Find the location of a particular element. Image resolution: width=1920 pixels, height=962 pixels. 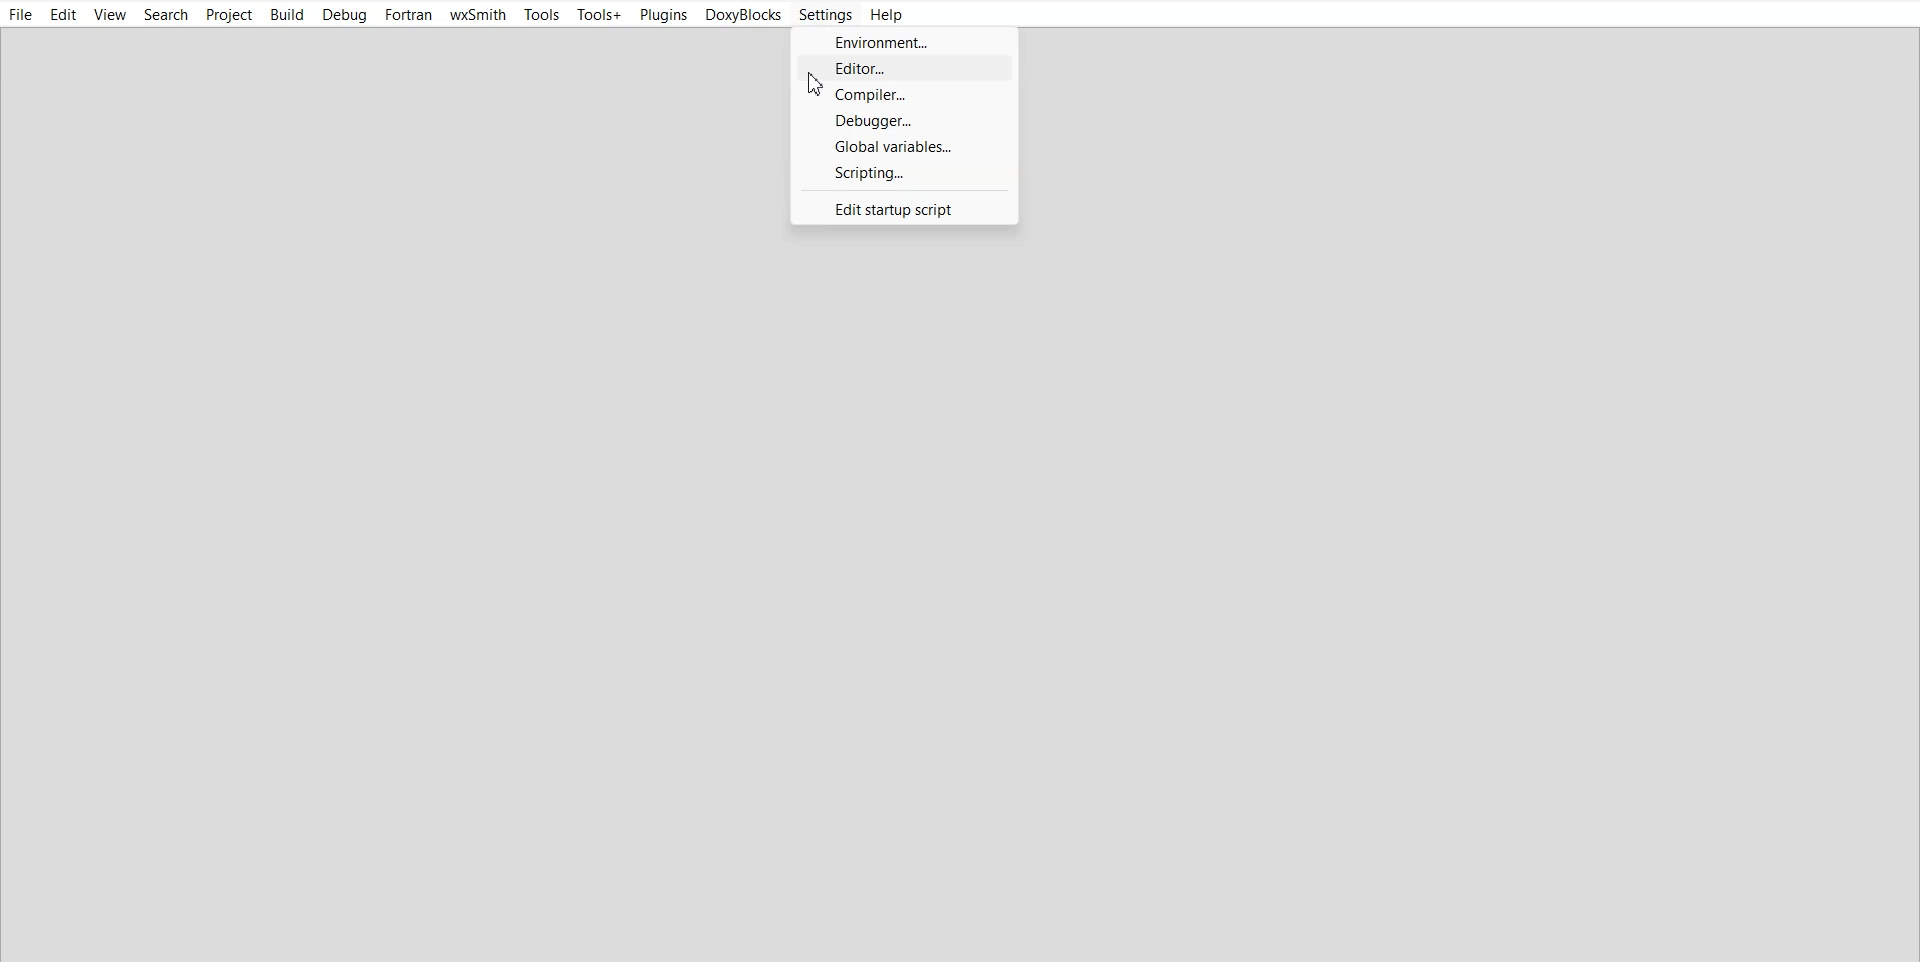

Plugins is located at coordinates (664, 15).